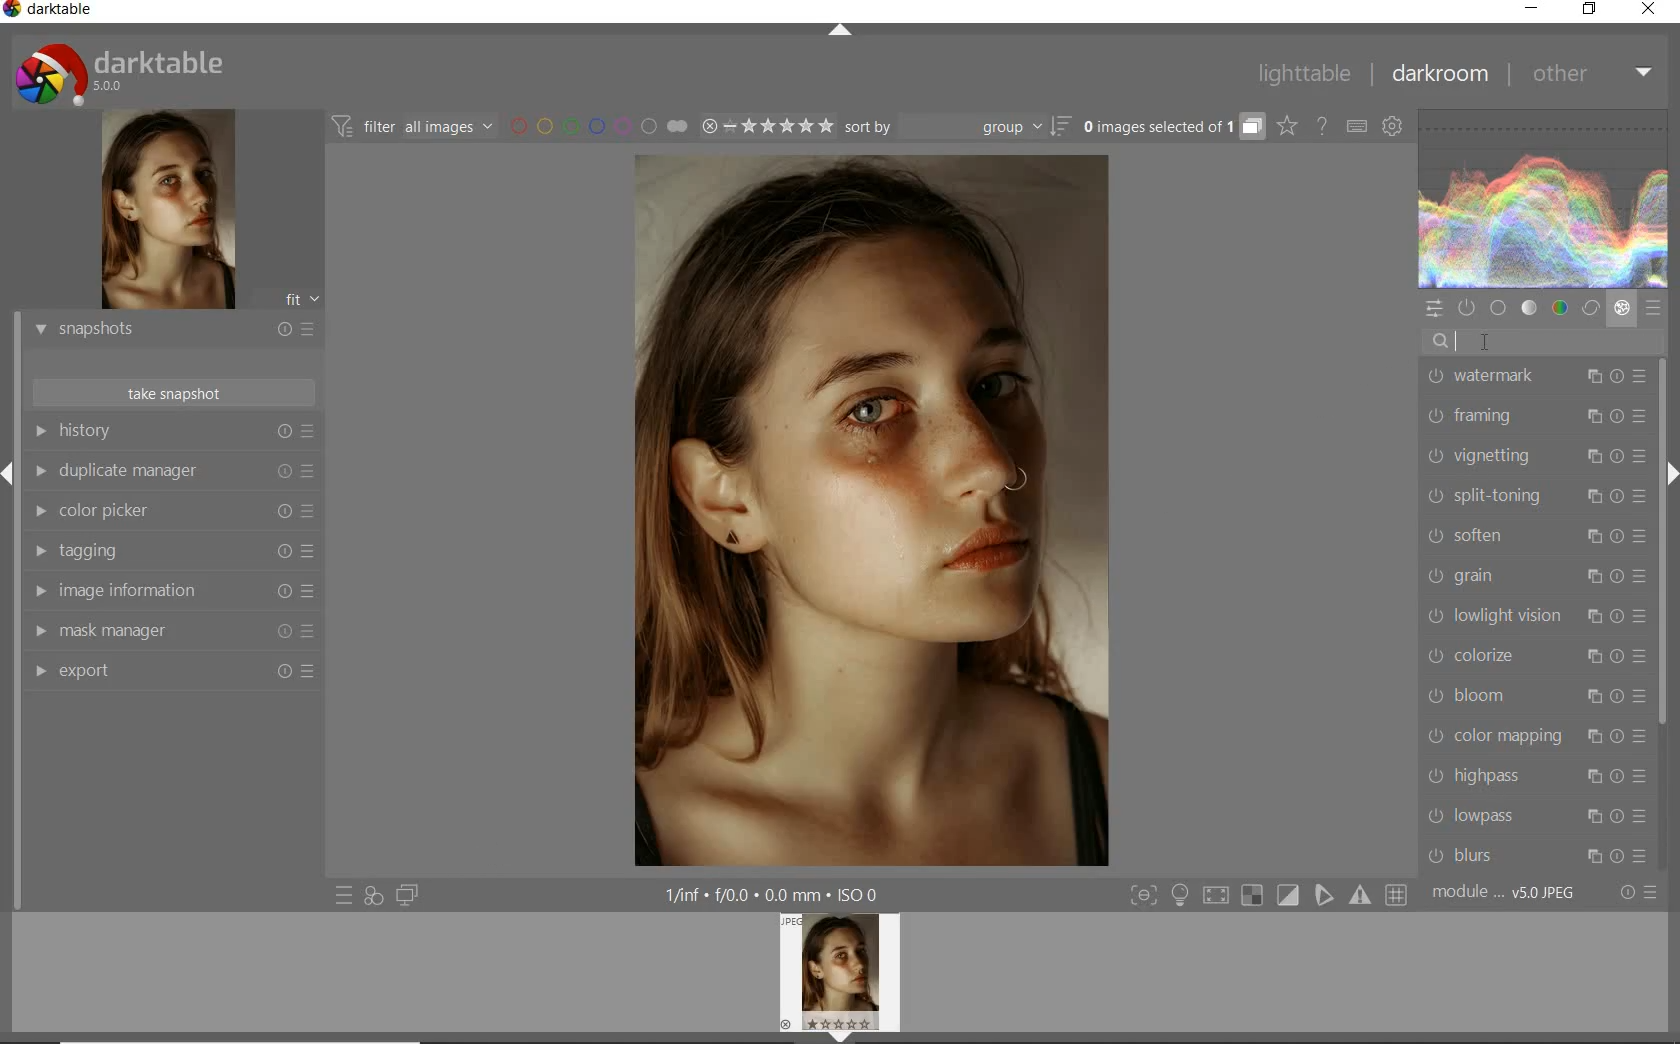 The height and width of the screenshot is (1044, 1680). I want to click on correct, so click(1590, 310).